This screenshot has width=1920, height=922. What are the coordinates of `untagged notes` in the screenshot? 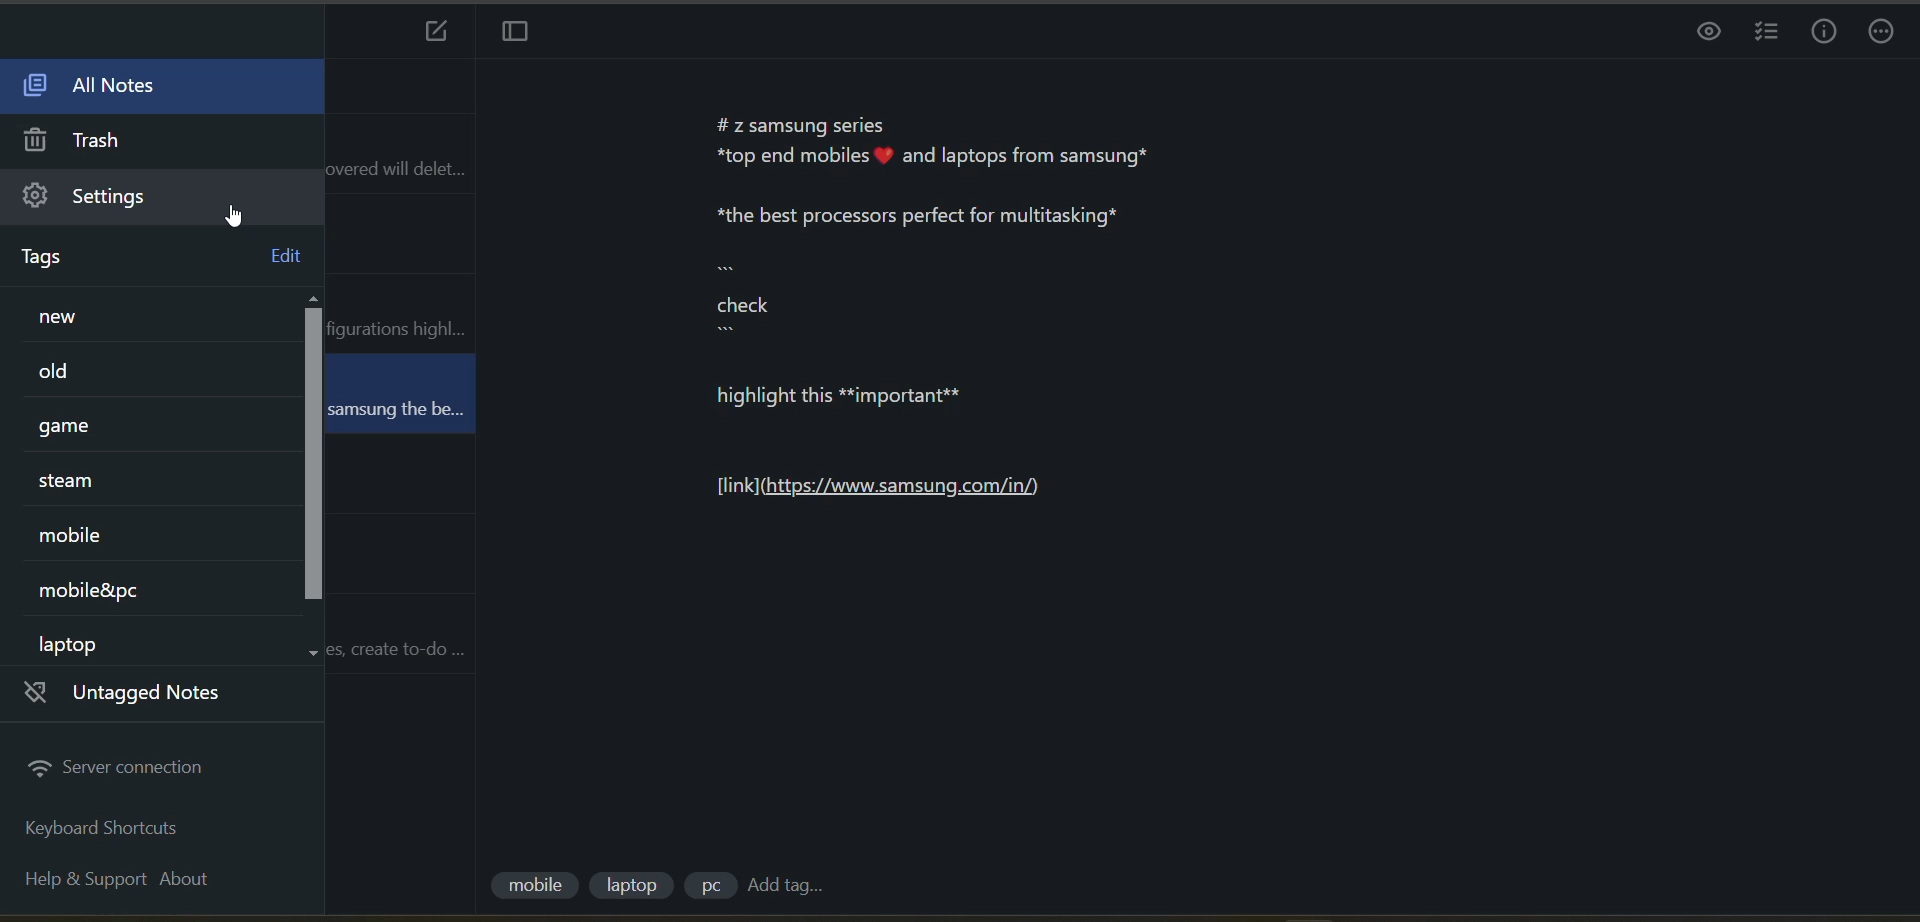 It's located at (141, 697).